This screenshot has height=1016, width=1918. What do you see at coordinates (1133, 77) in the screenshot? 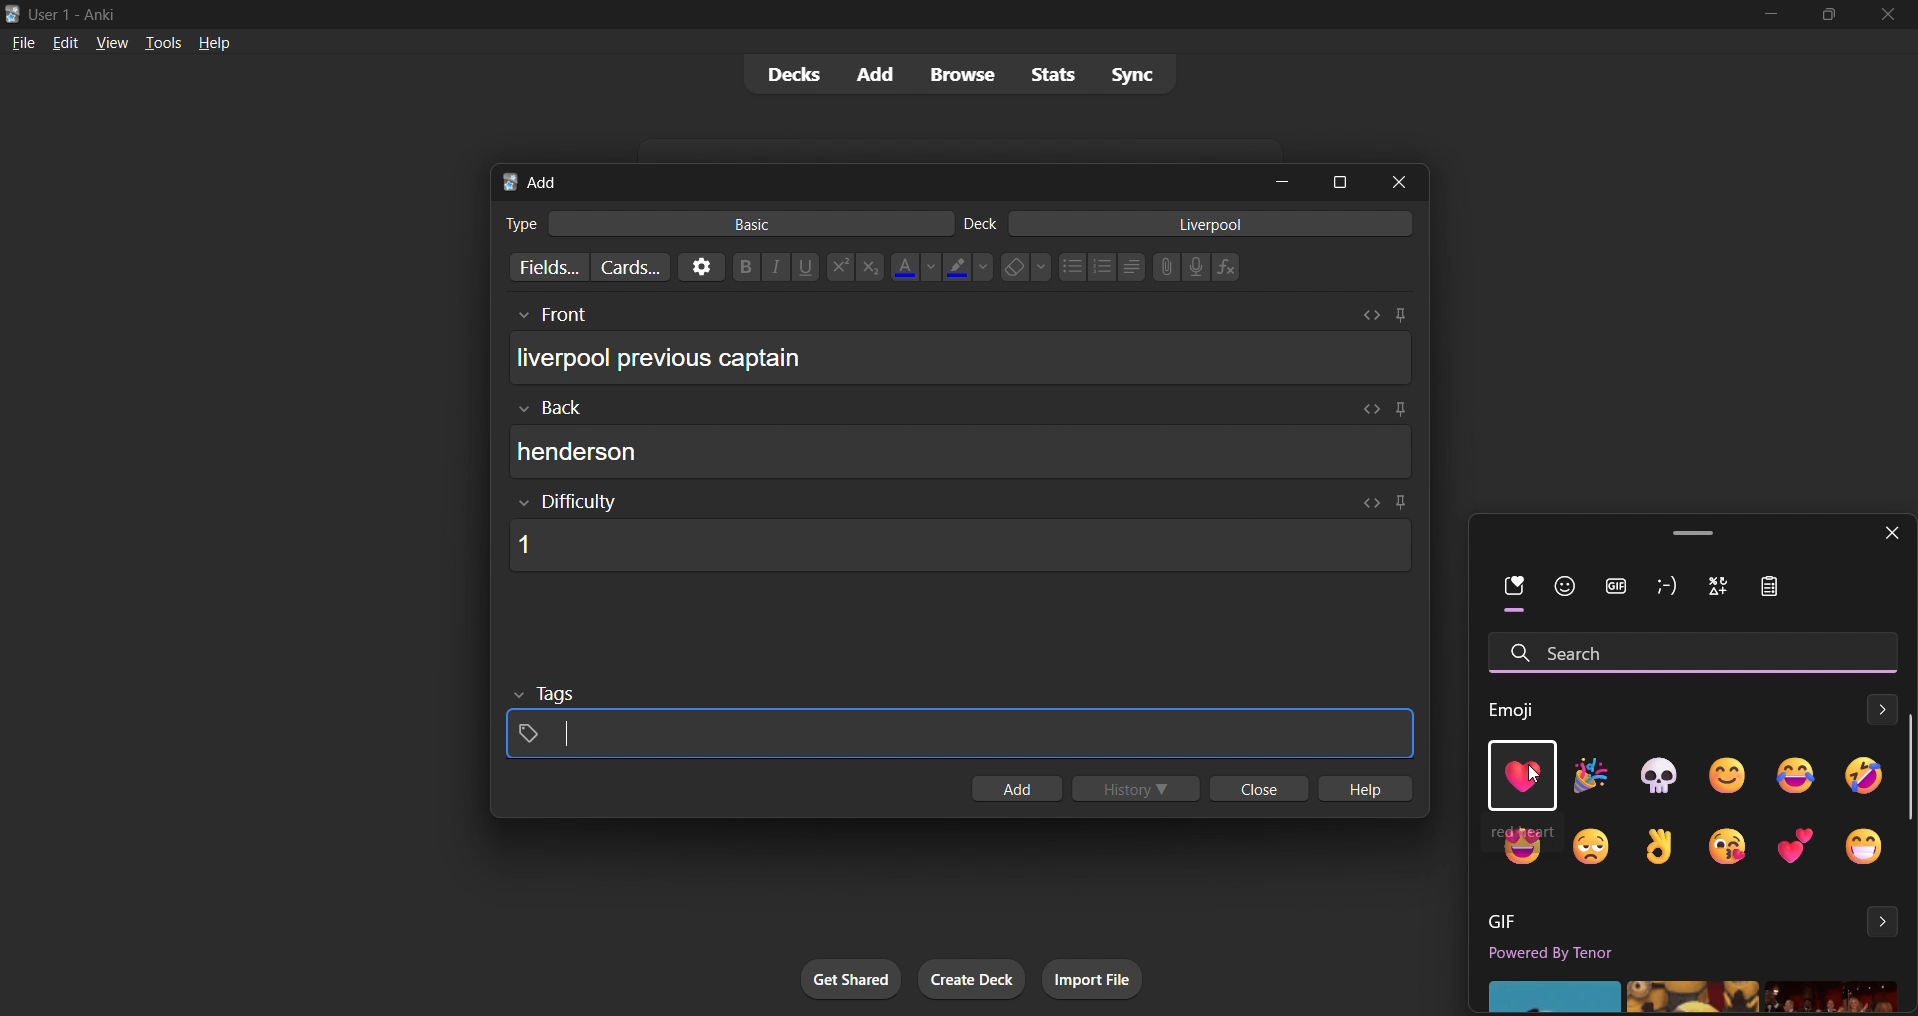
I see `sync` at bounding box center [1133, 77].